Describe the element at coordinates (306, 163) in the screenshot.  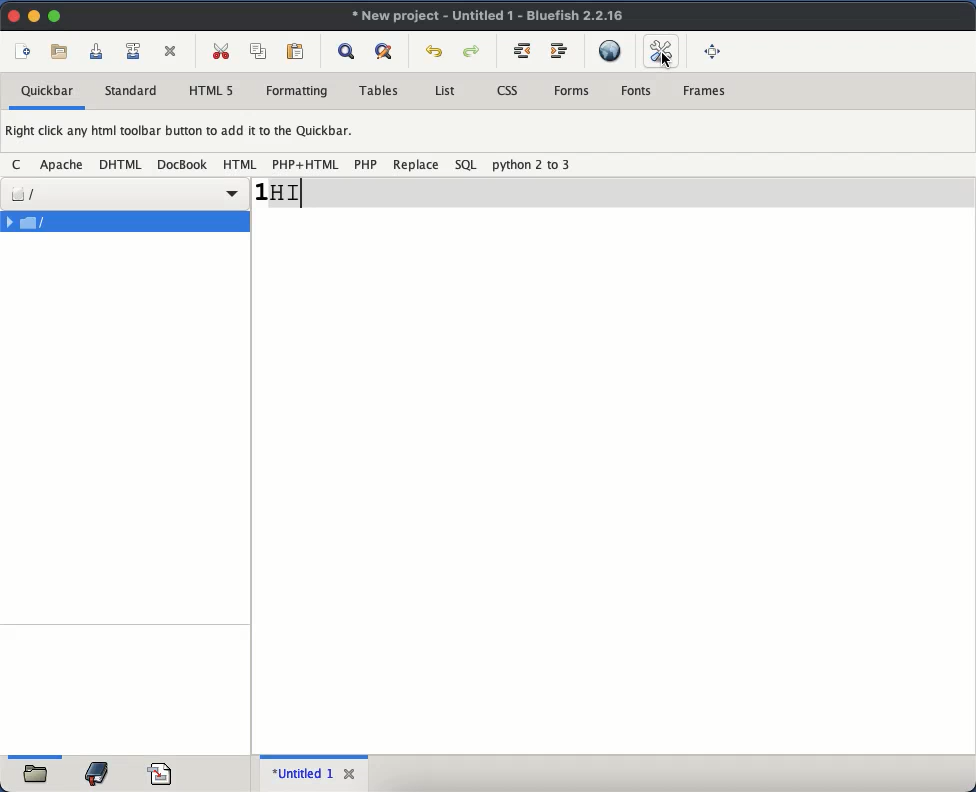
I see `php + html` at that location.